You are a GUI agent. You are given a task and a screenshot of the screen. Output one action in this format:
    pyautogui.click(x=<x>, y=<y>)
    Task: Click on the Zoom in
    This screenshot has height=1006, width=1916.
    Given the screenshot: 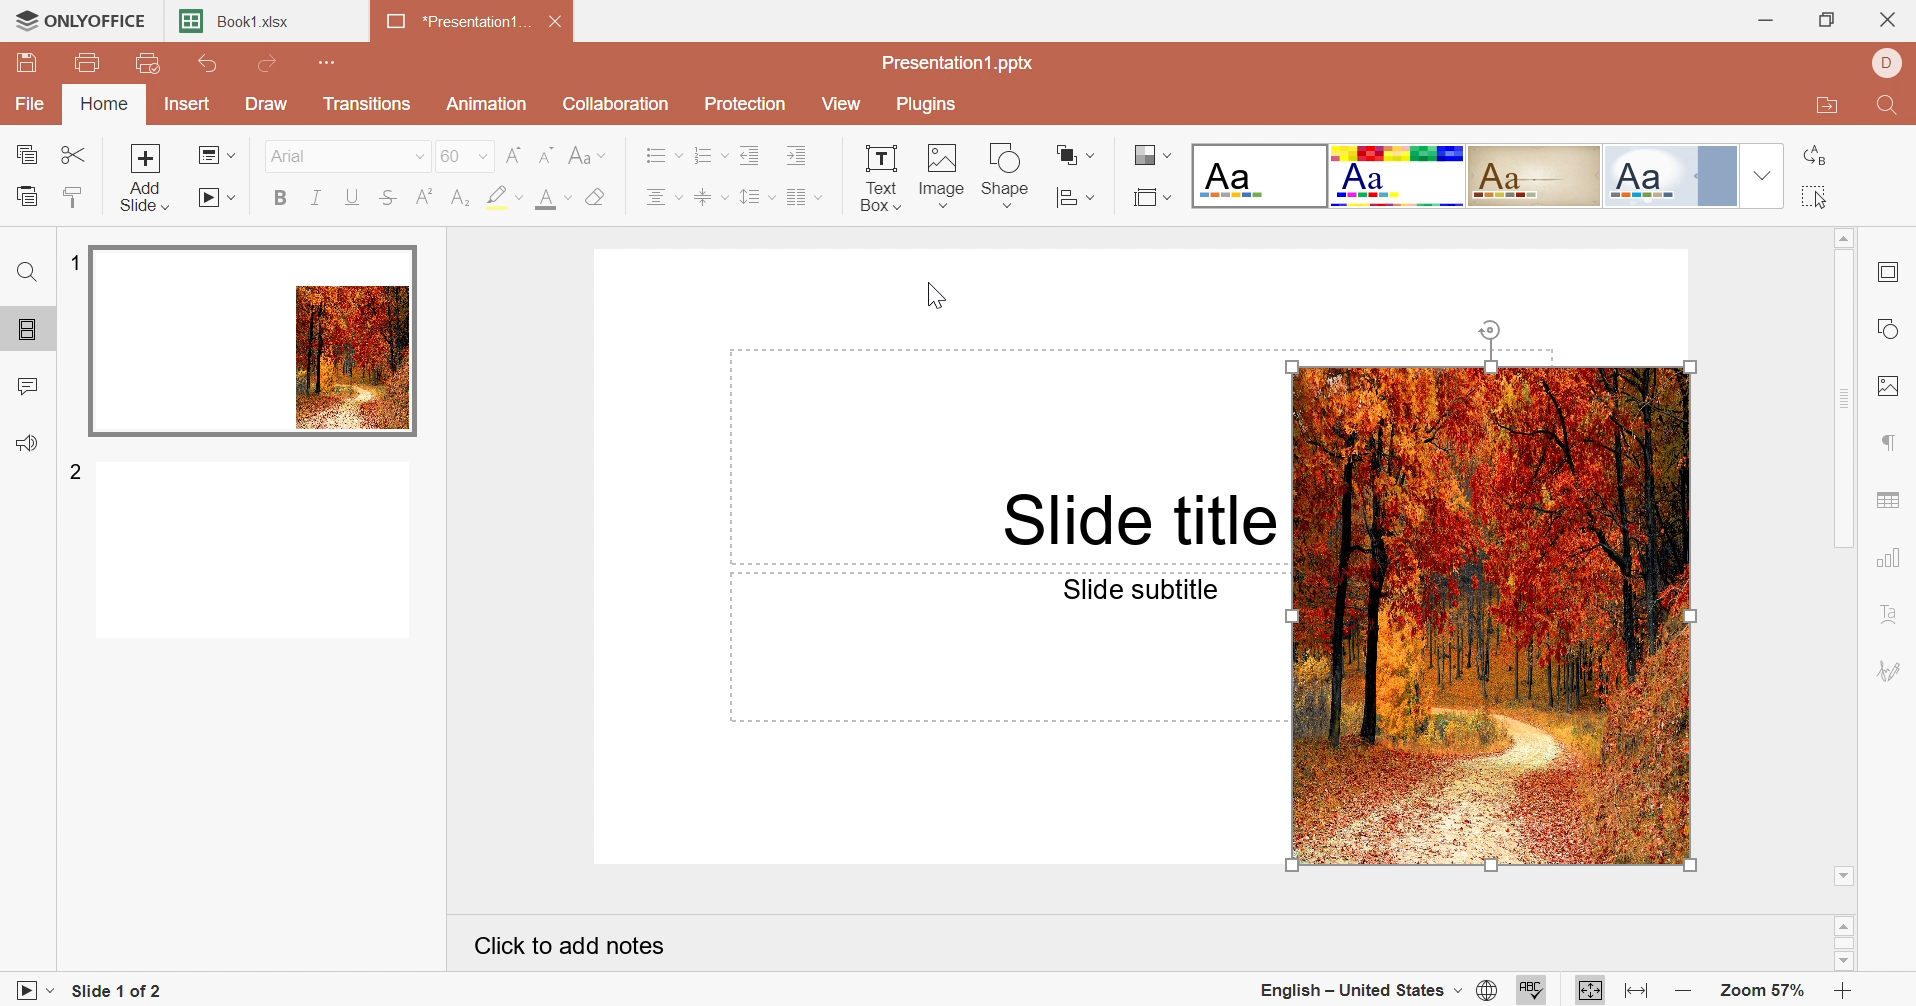 What is the action you would take?
    pyautogui.click(x=1844, y=992)
    